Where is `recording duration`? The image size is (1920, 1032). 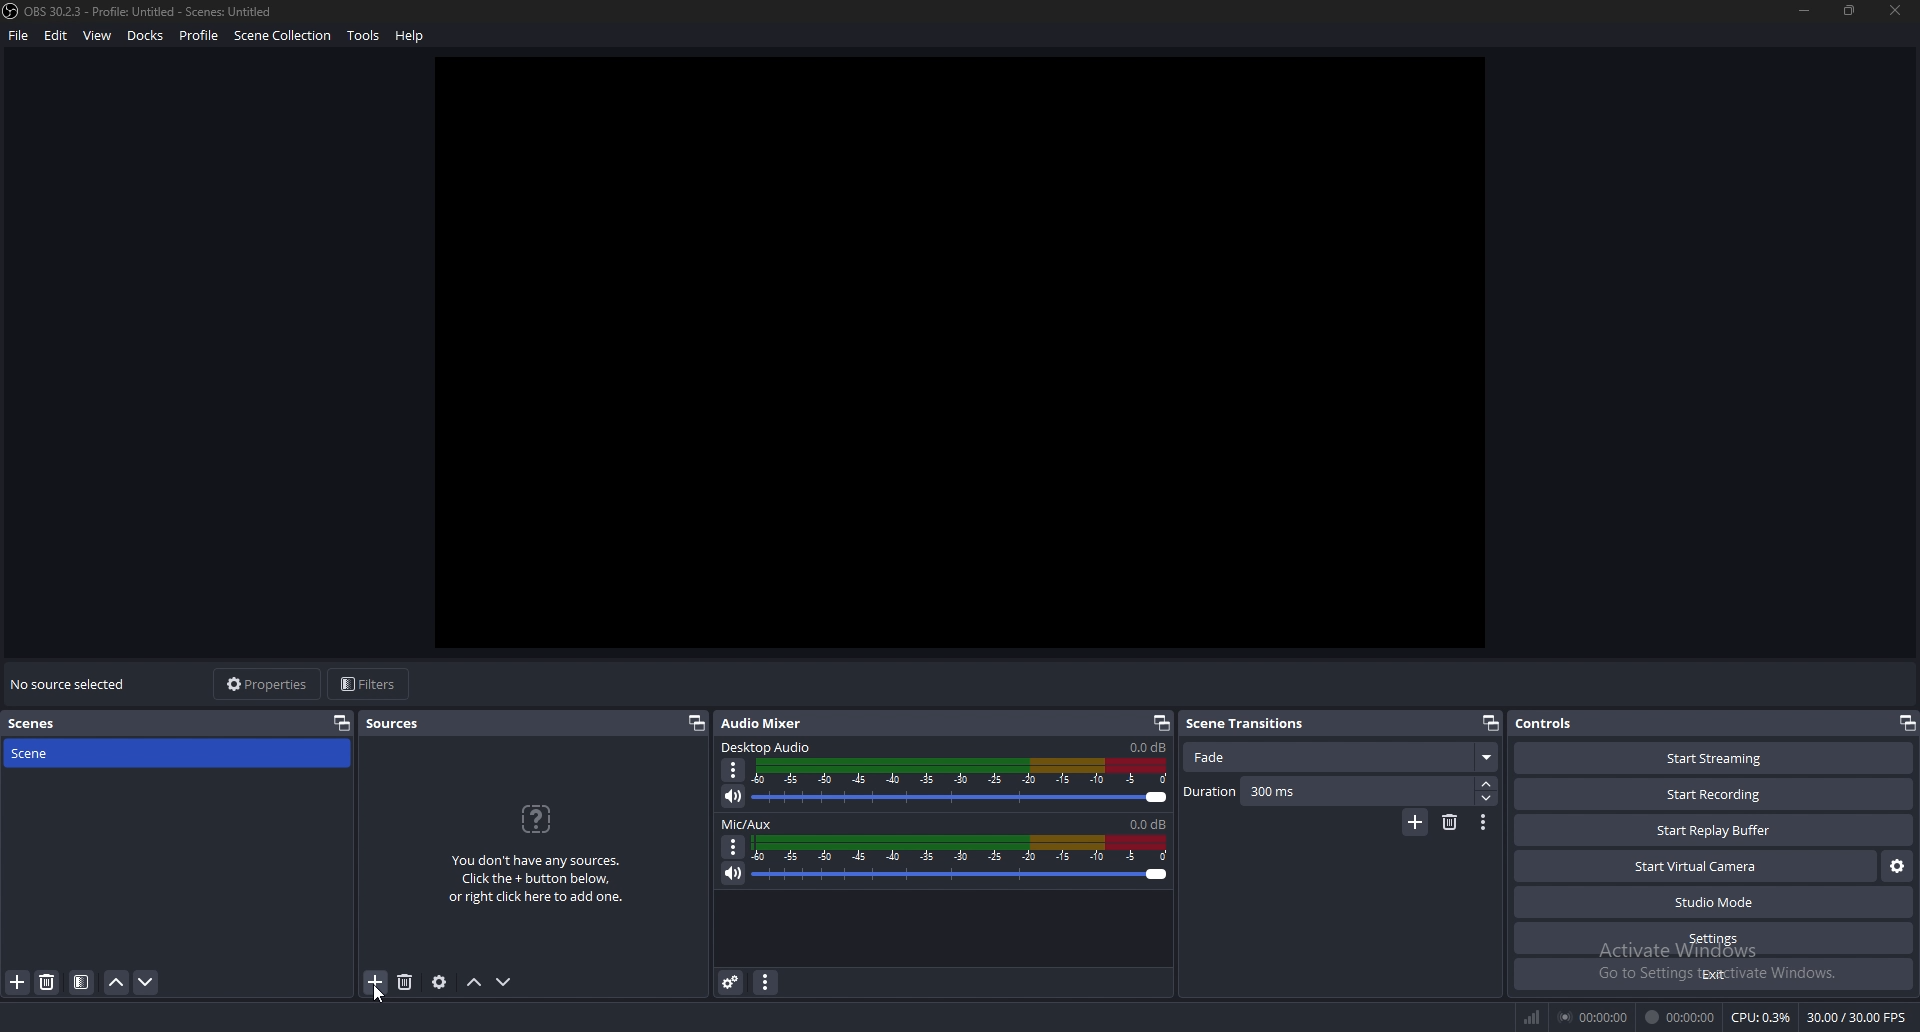
recording duration is located at coordinates (1684, 1017).